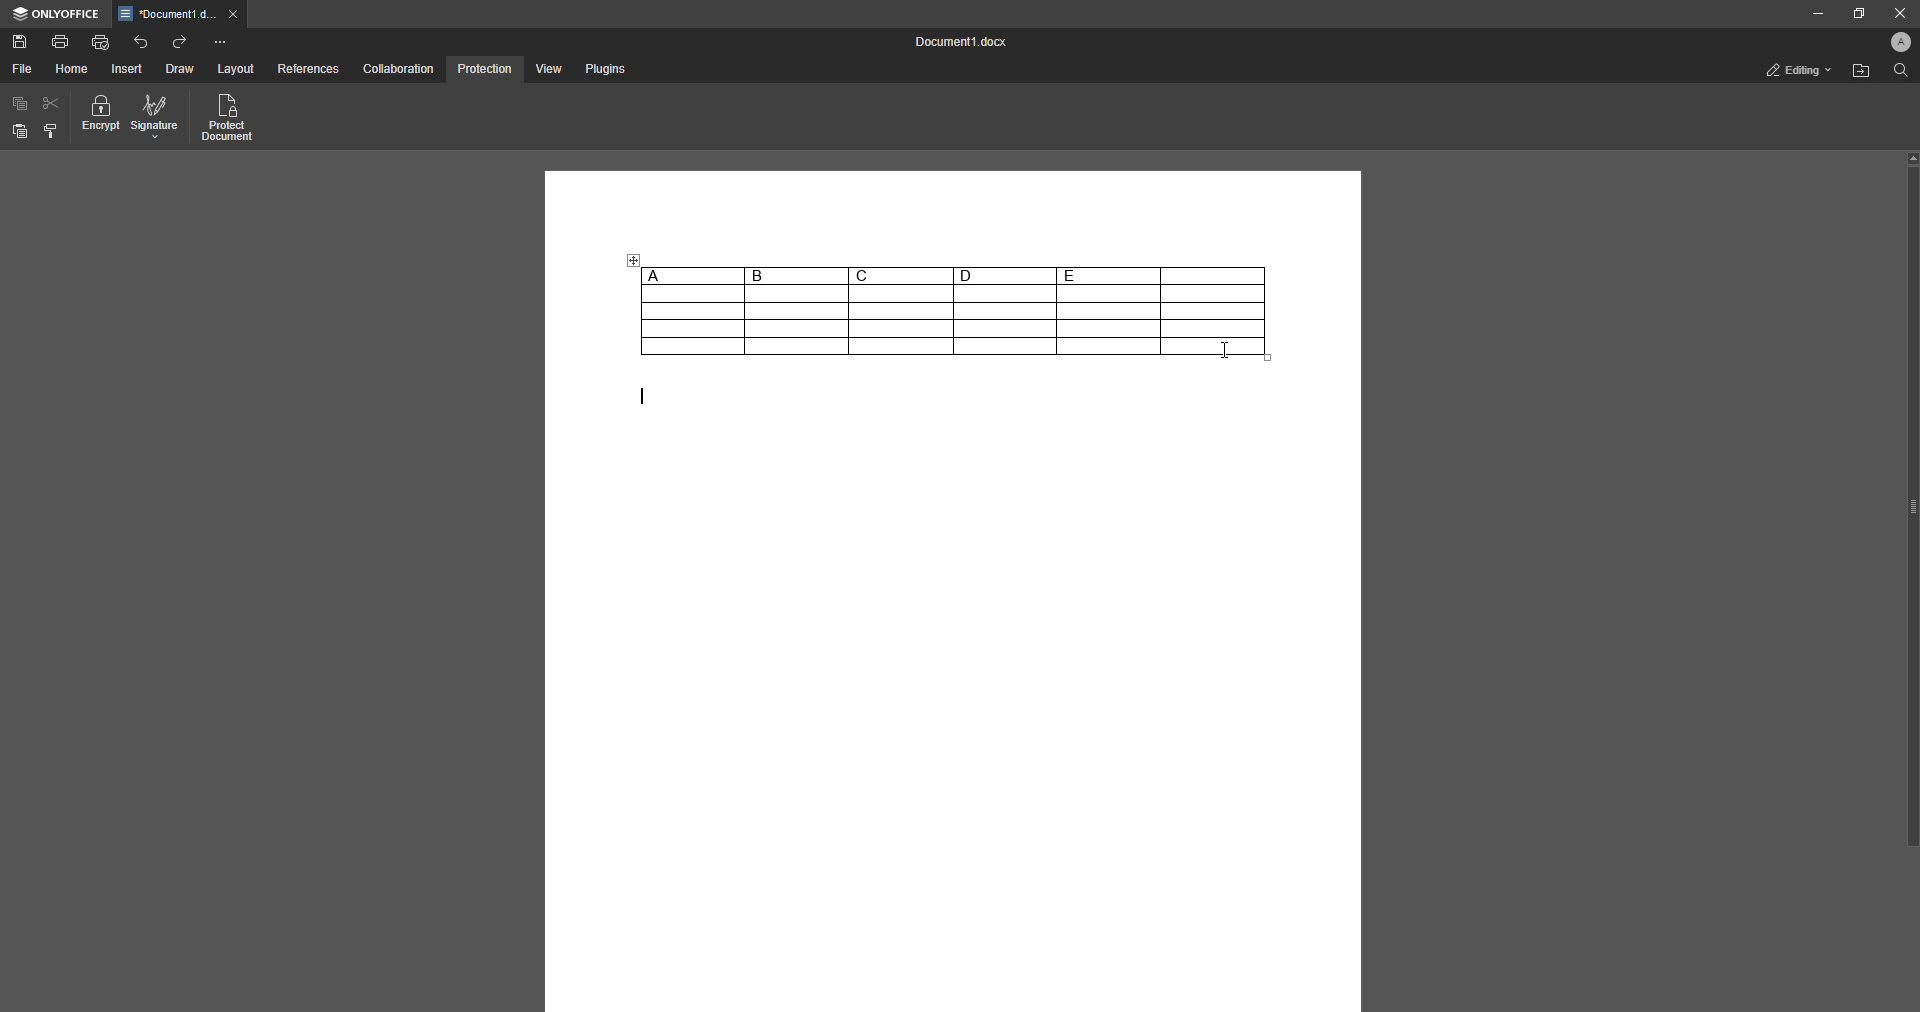  What do you see at coordinates (238, 70) in the screenshot?
I see `layout` at bounding box center [238, 70].